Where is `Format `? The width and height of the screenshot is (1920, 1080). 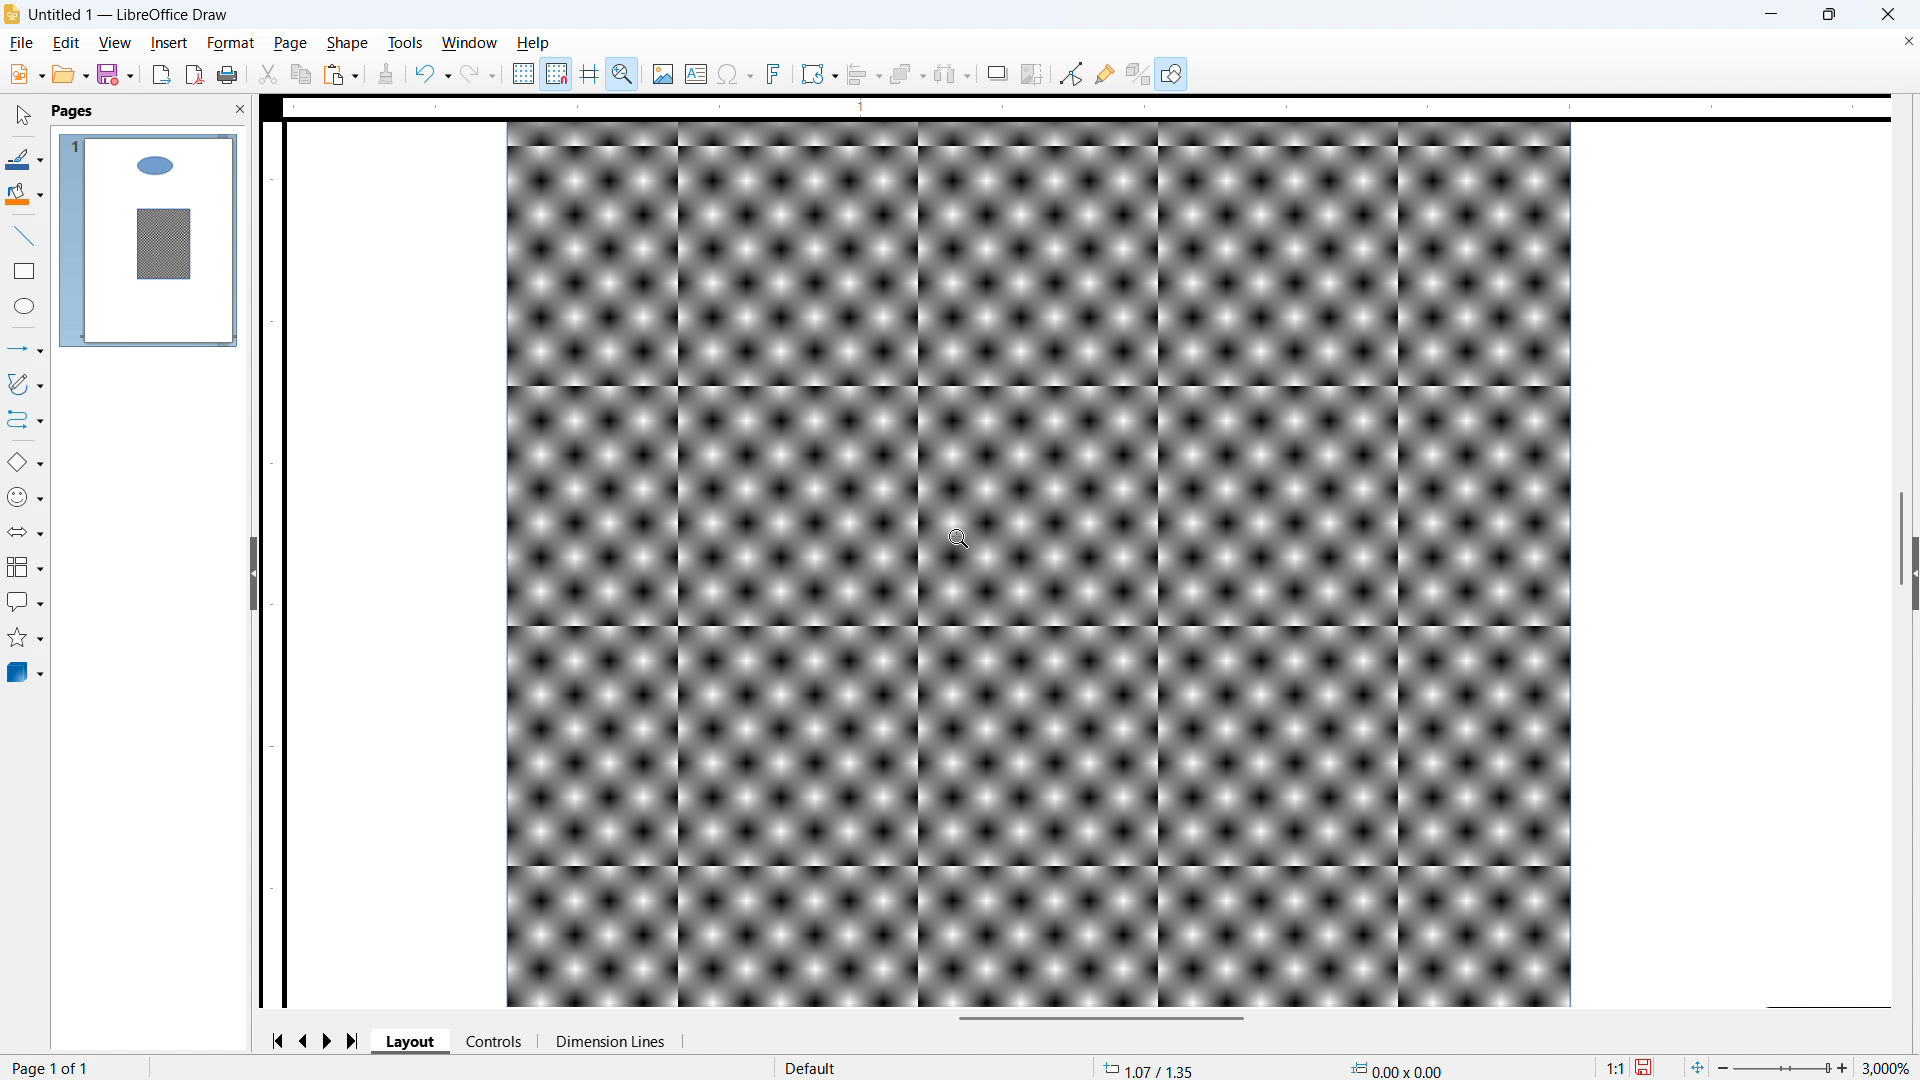 Format  is located at coordinates (232, 44).